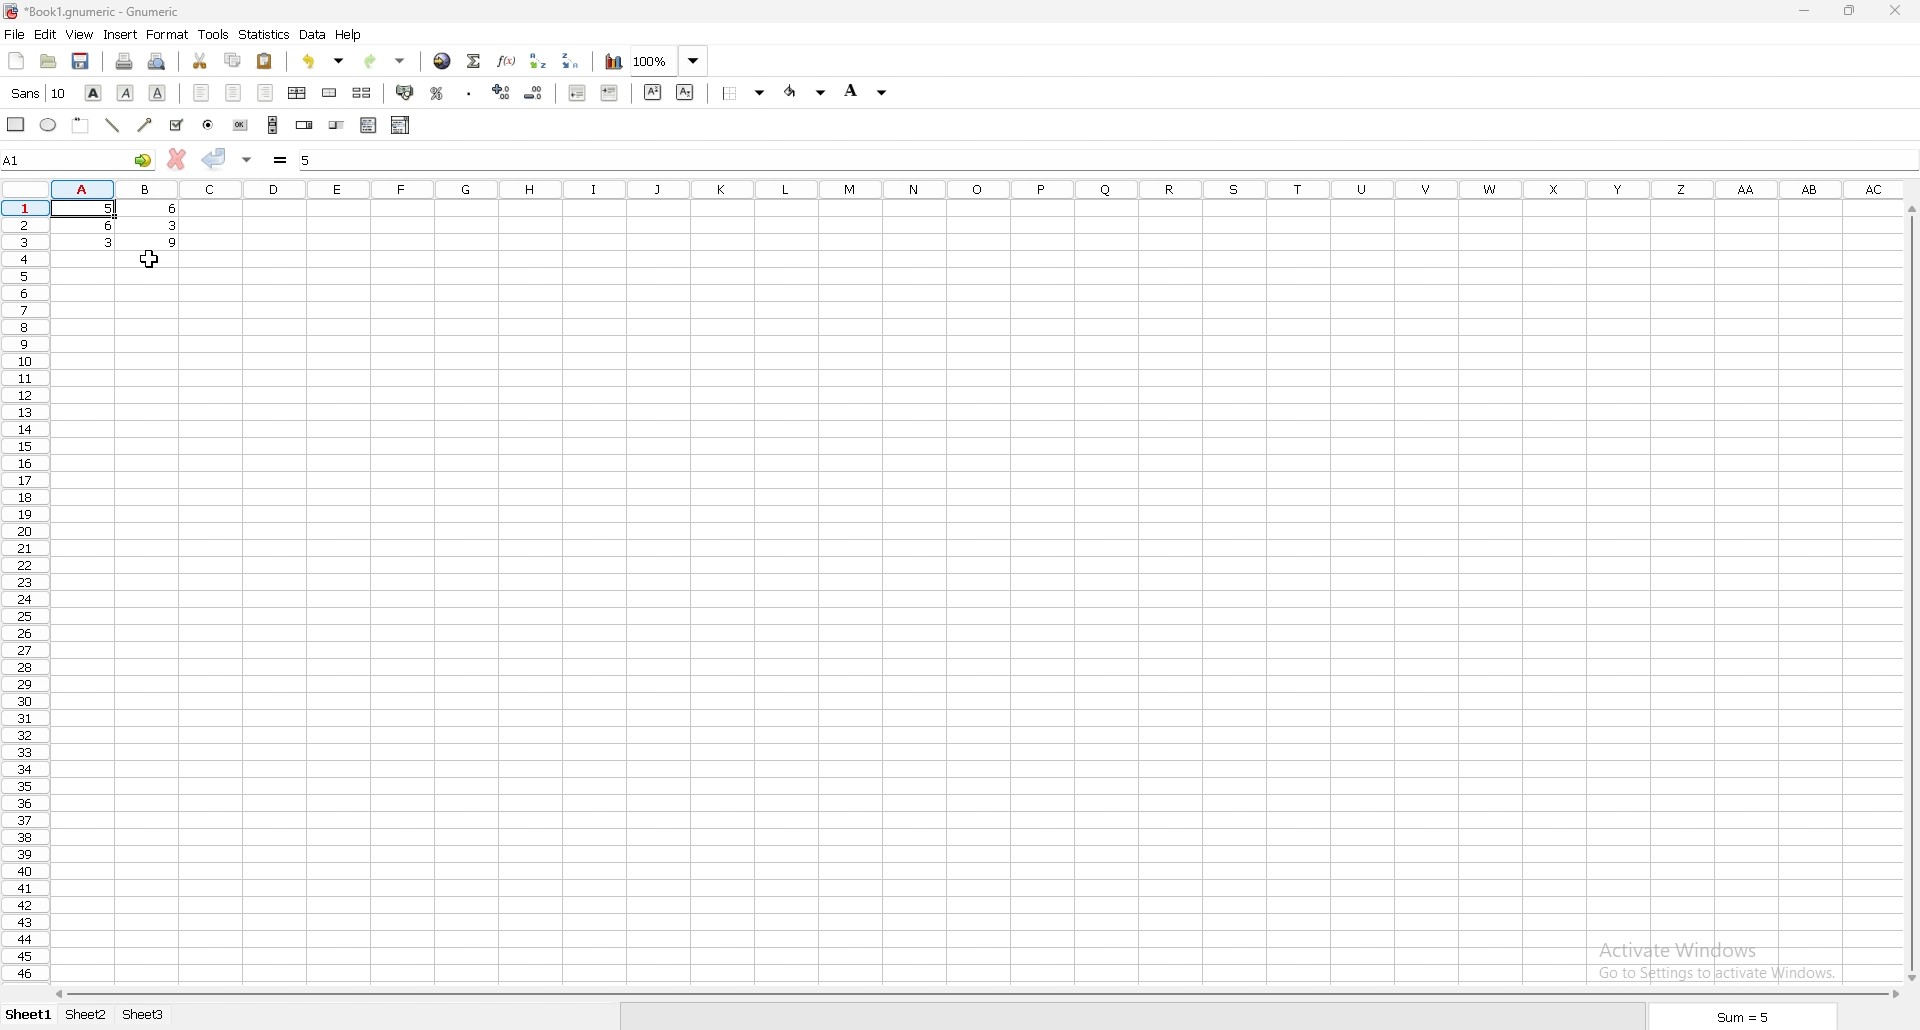 This screenshot has width=1920, height=1030. What do you see at coordinates (15, 124) in the screenshot?
I see `rectangle` at bounding box center [15, 124].